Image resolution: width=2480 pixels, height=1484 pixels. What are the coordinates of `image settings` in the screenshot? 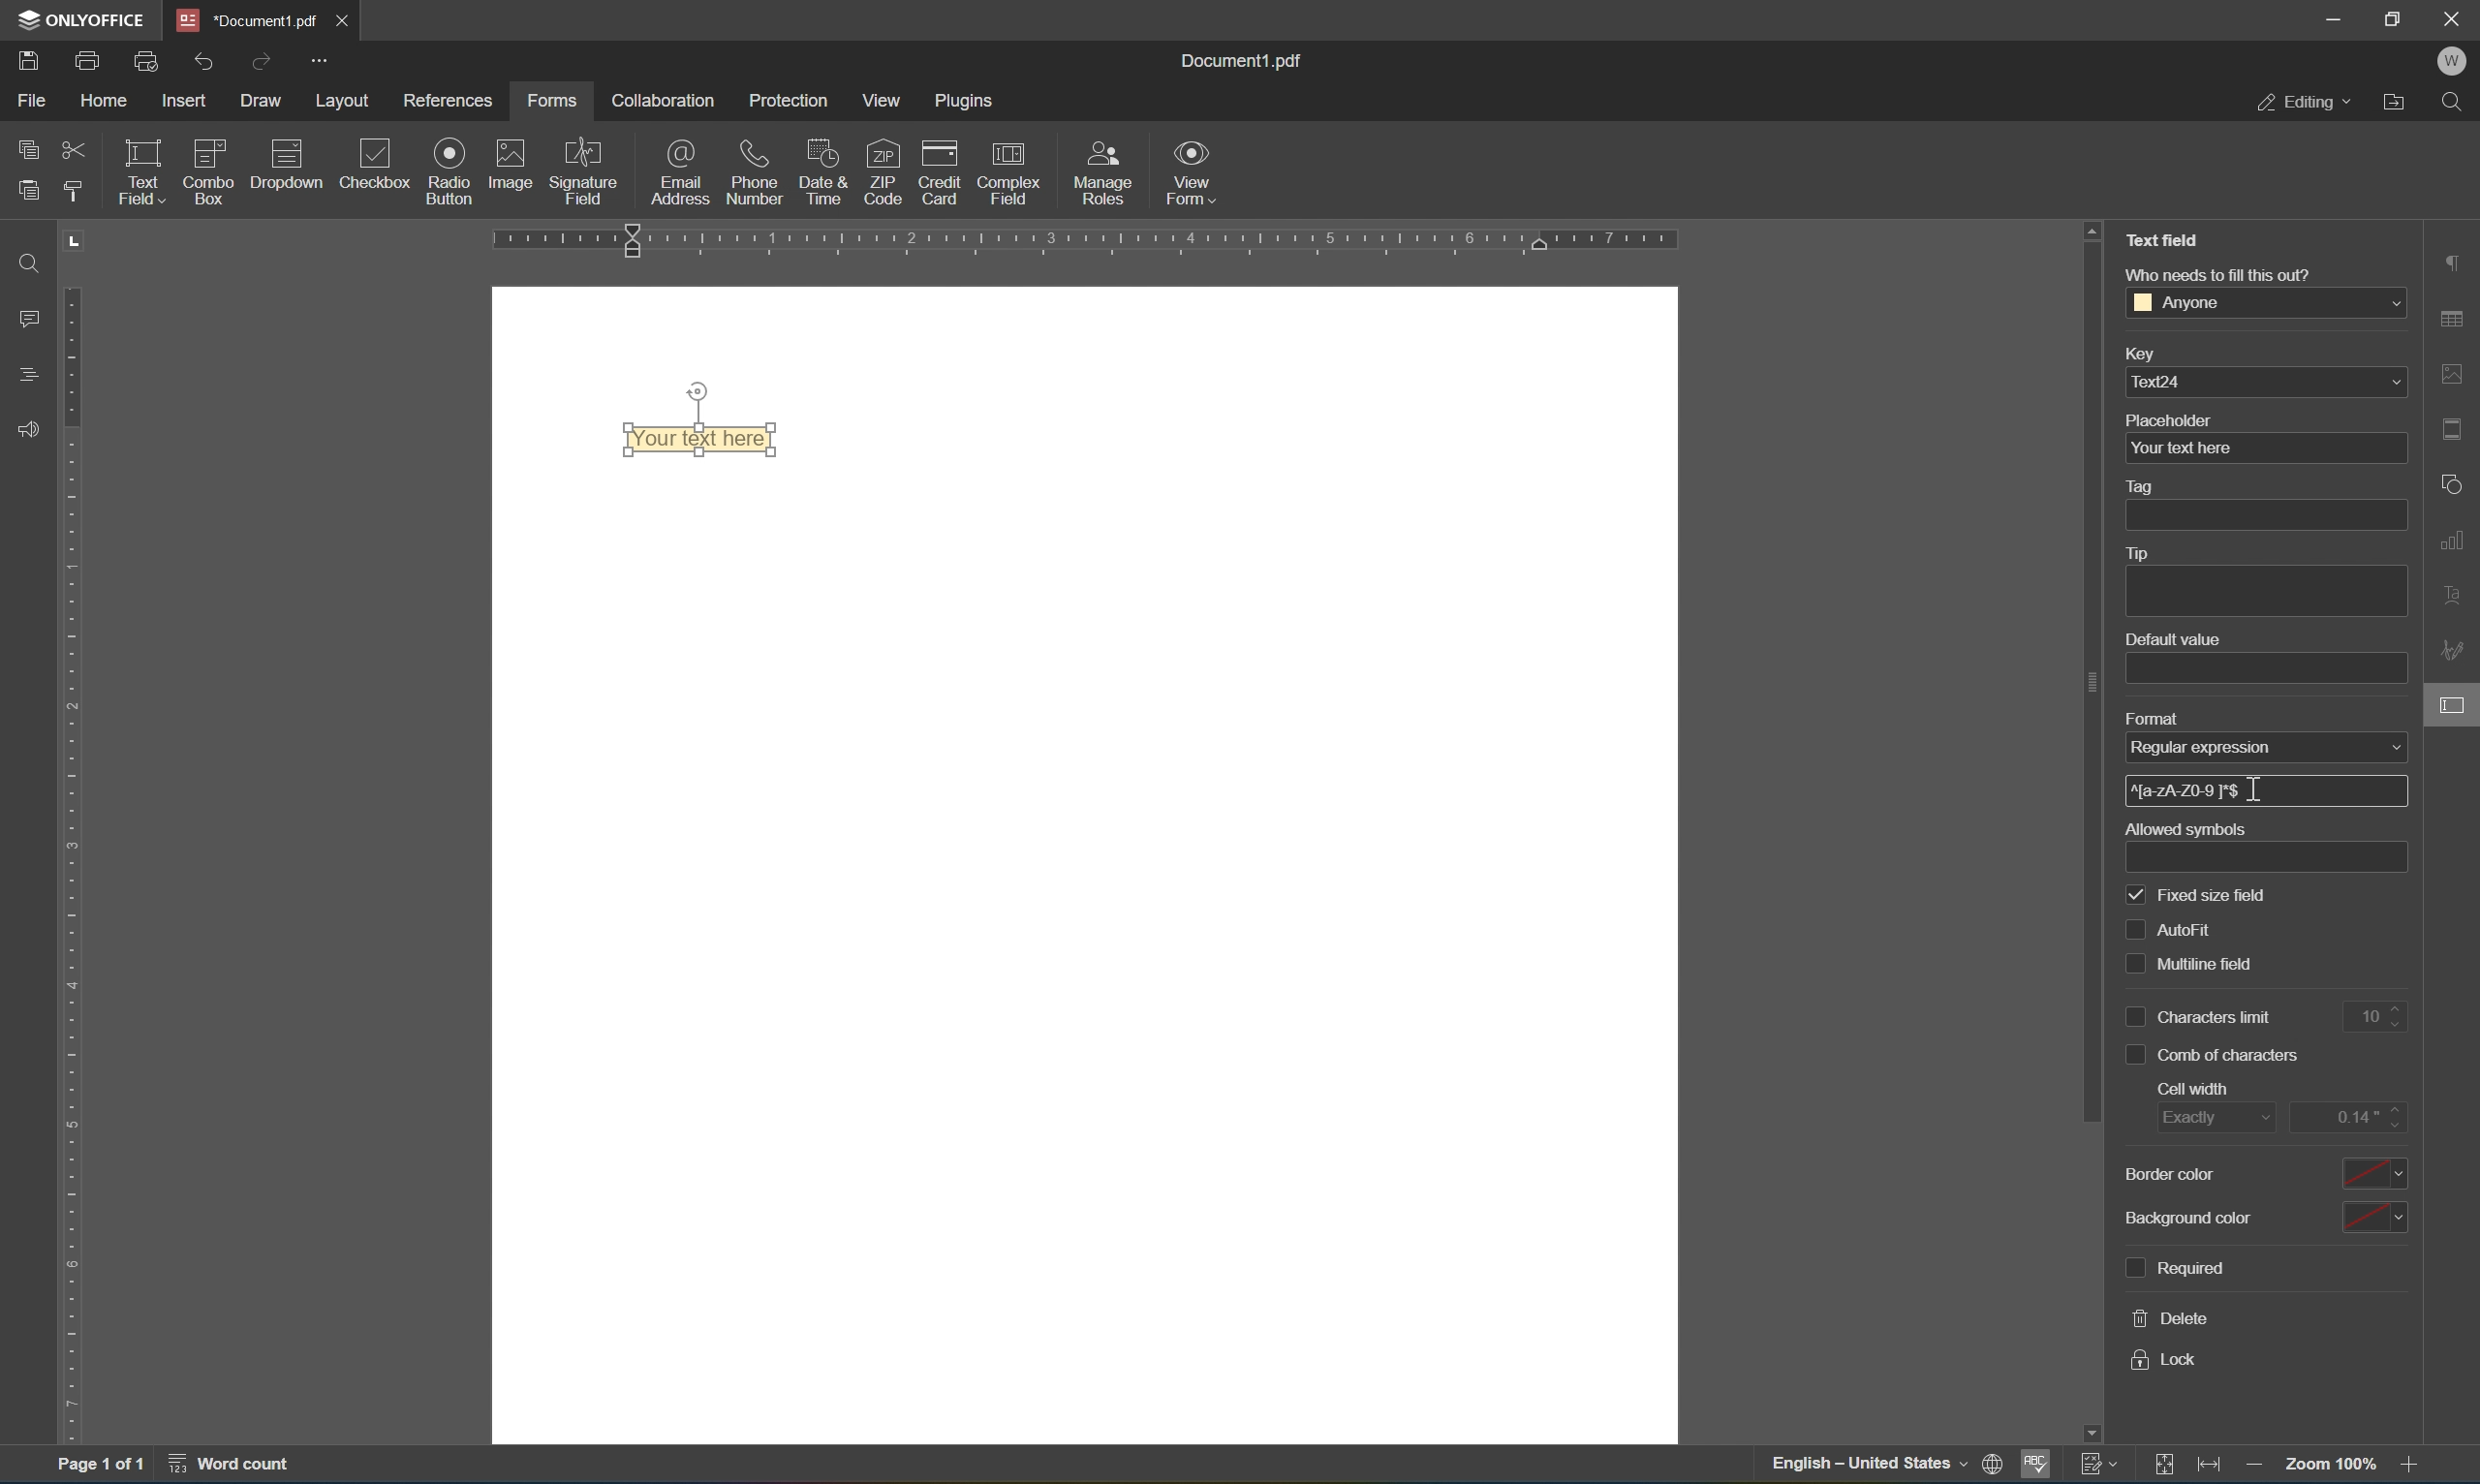 It's located at (2454, 375).